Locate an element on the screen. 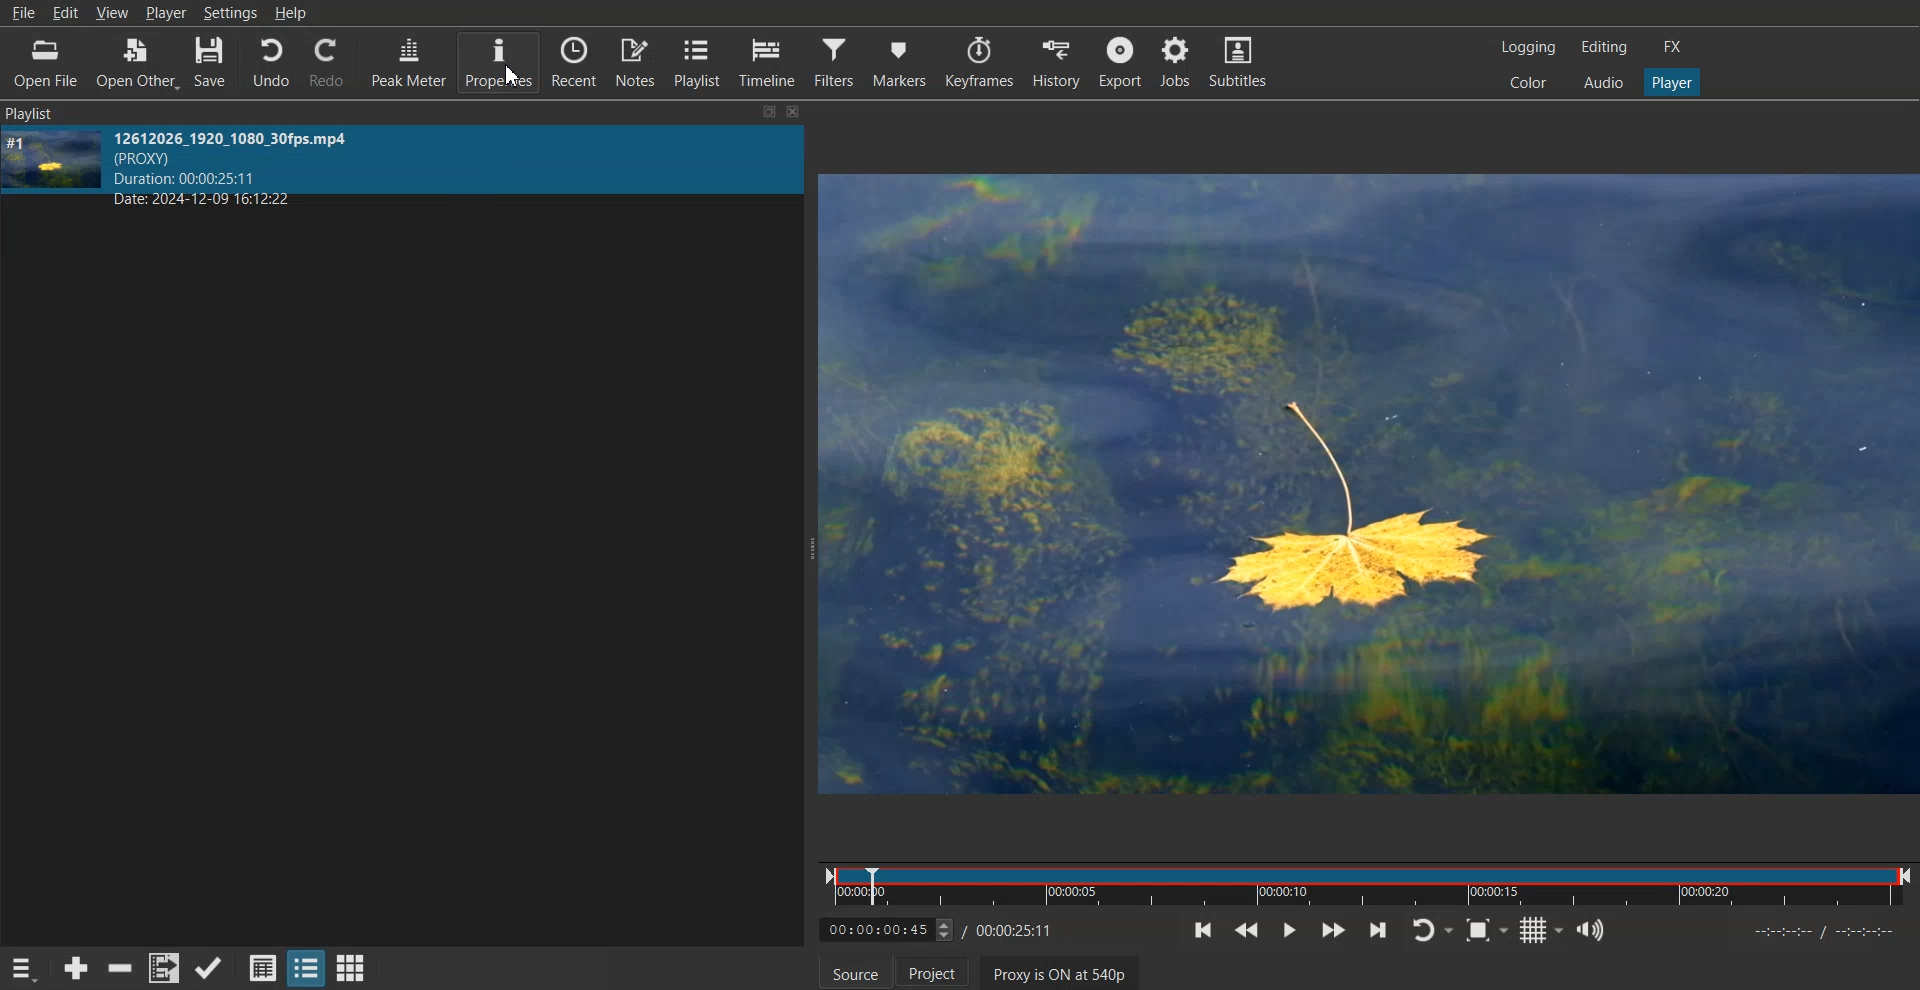 This screenshot has width=1920, height=990. Timeline is located at coordinates (1367, 882).